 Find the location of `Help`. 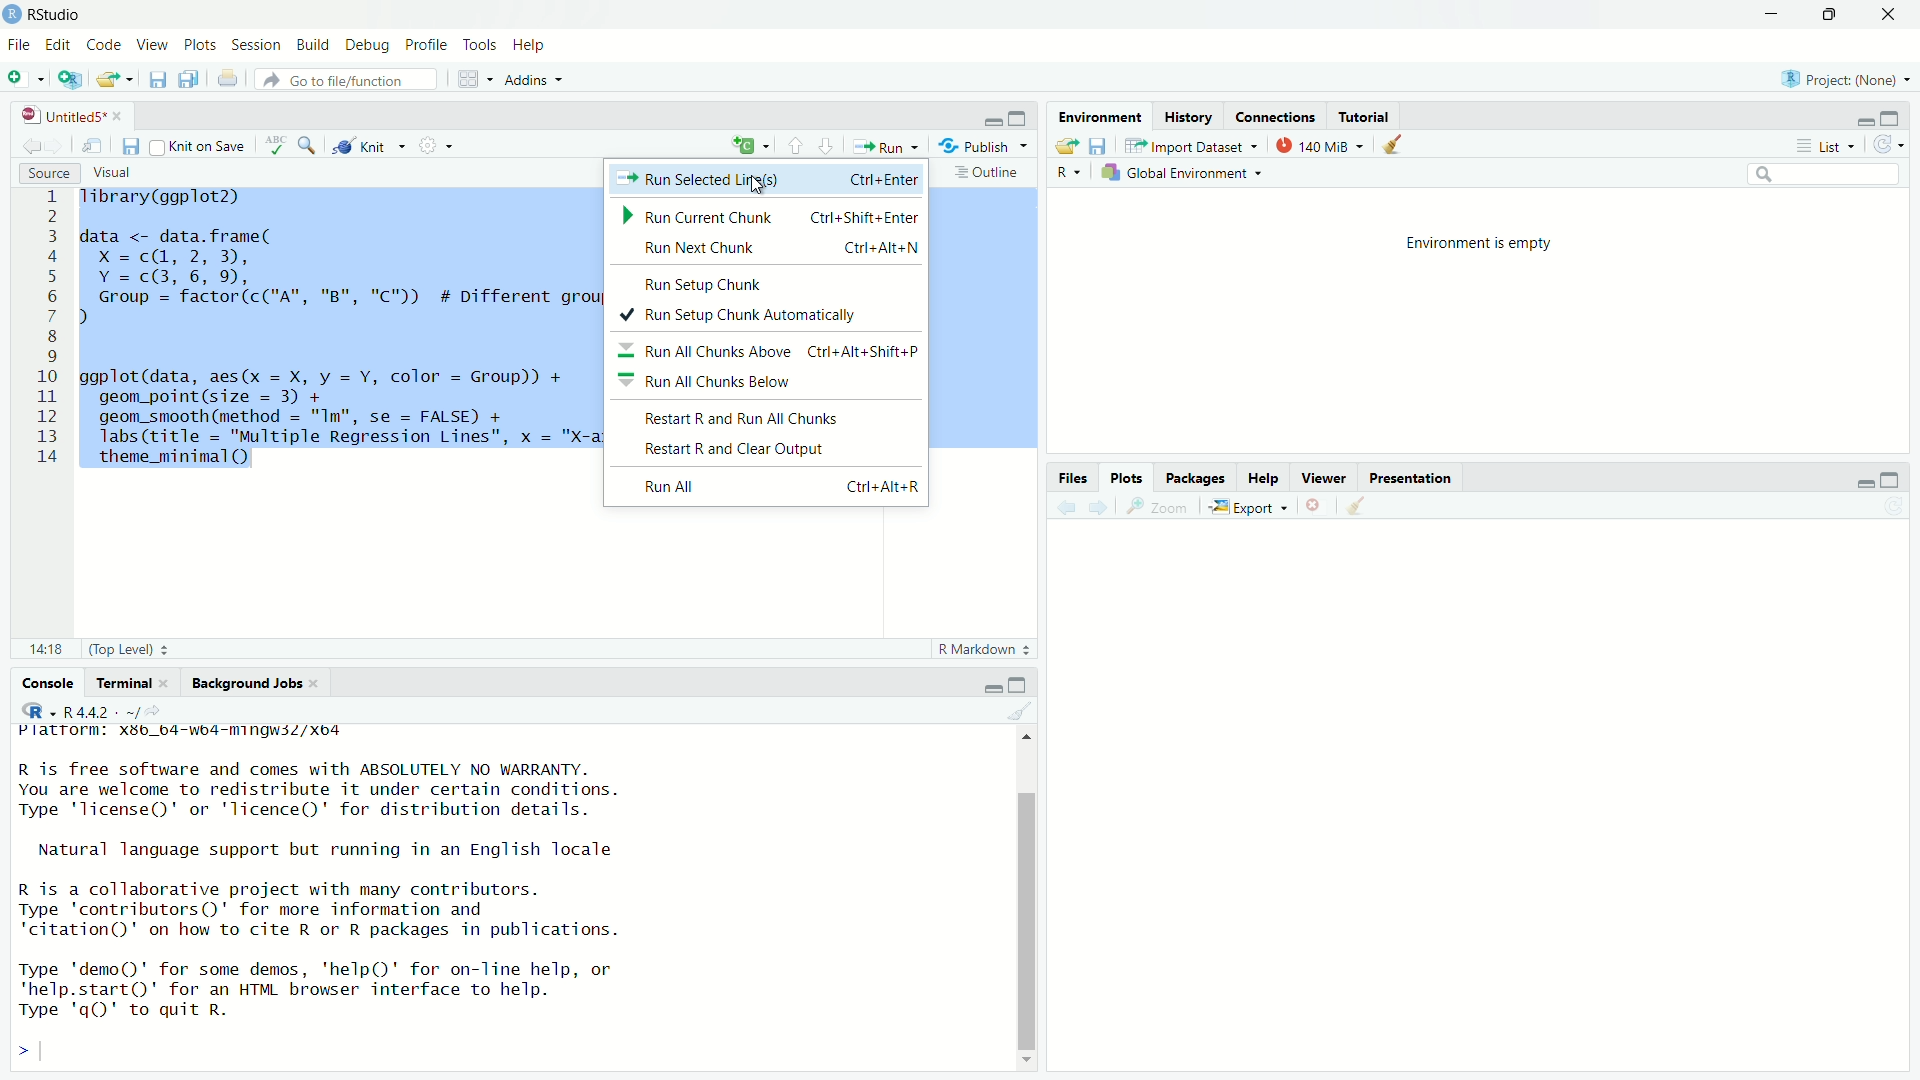

Help is located at coordinates (536, 44).